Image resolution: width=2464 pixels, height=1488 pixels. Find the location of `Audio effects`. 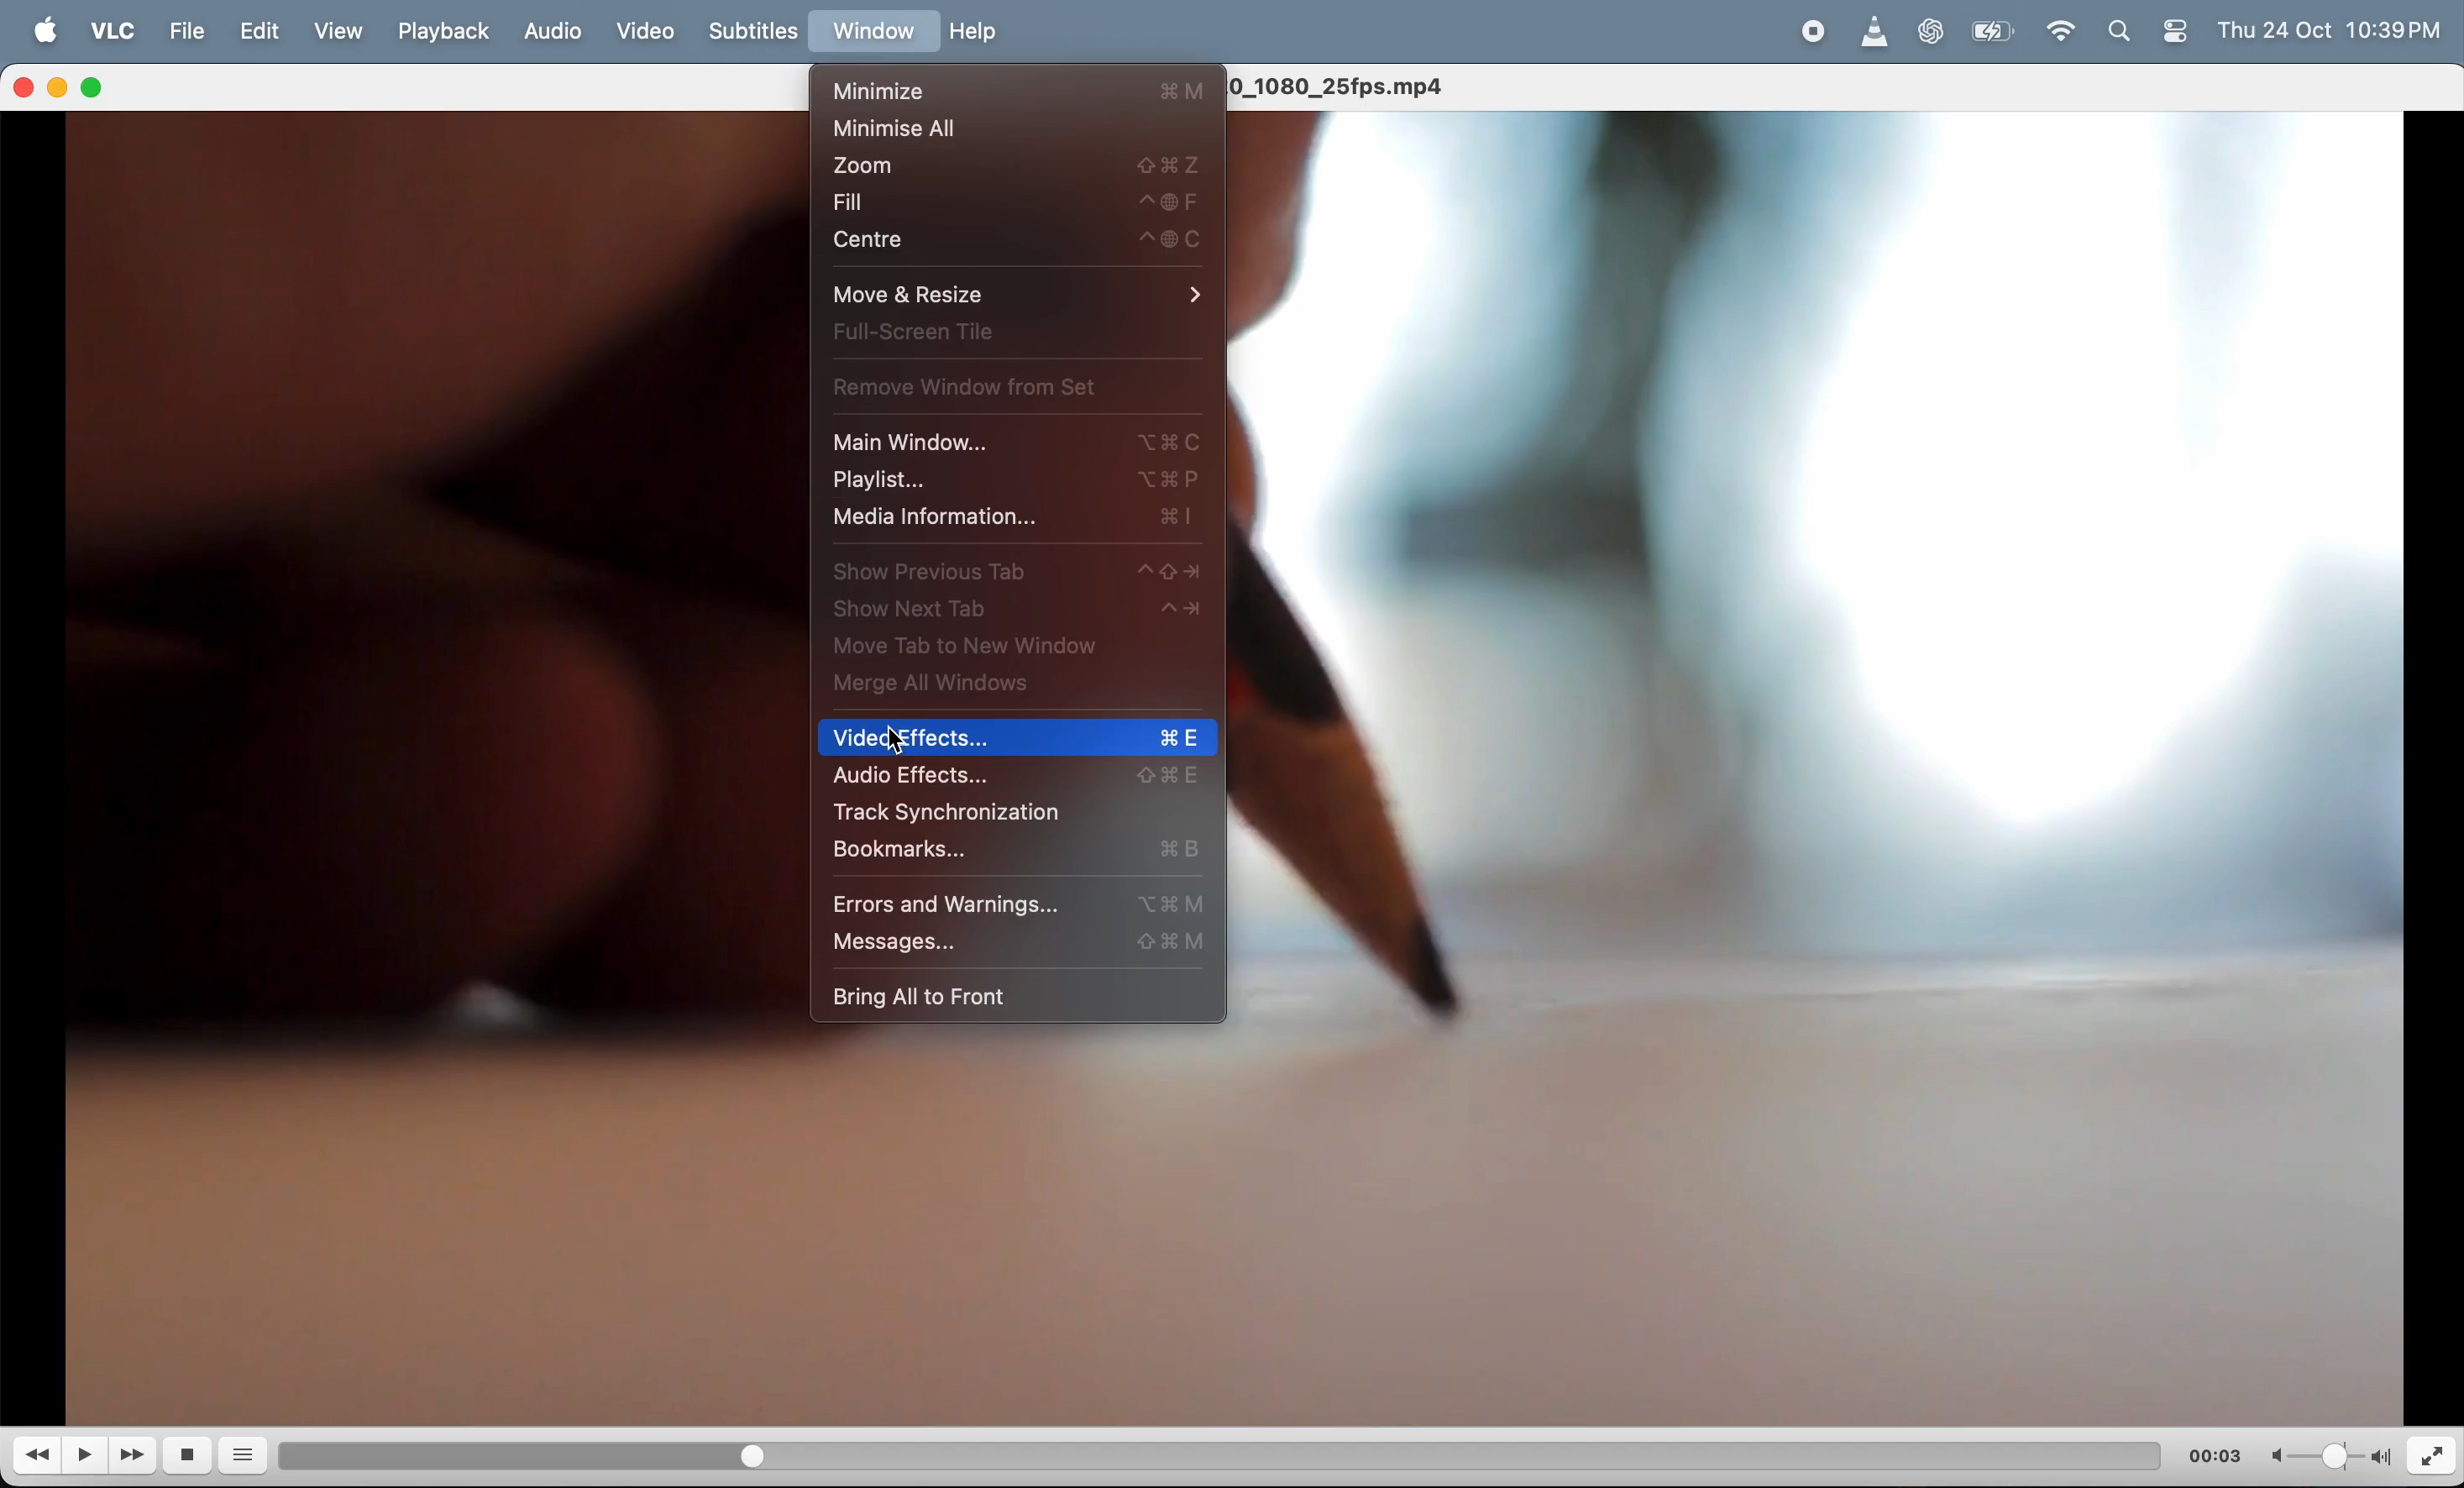

Audio effects is located at coordinates (1015, 778).